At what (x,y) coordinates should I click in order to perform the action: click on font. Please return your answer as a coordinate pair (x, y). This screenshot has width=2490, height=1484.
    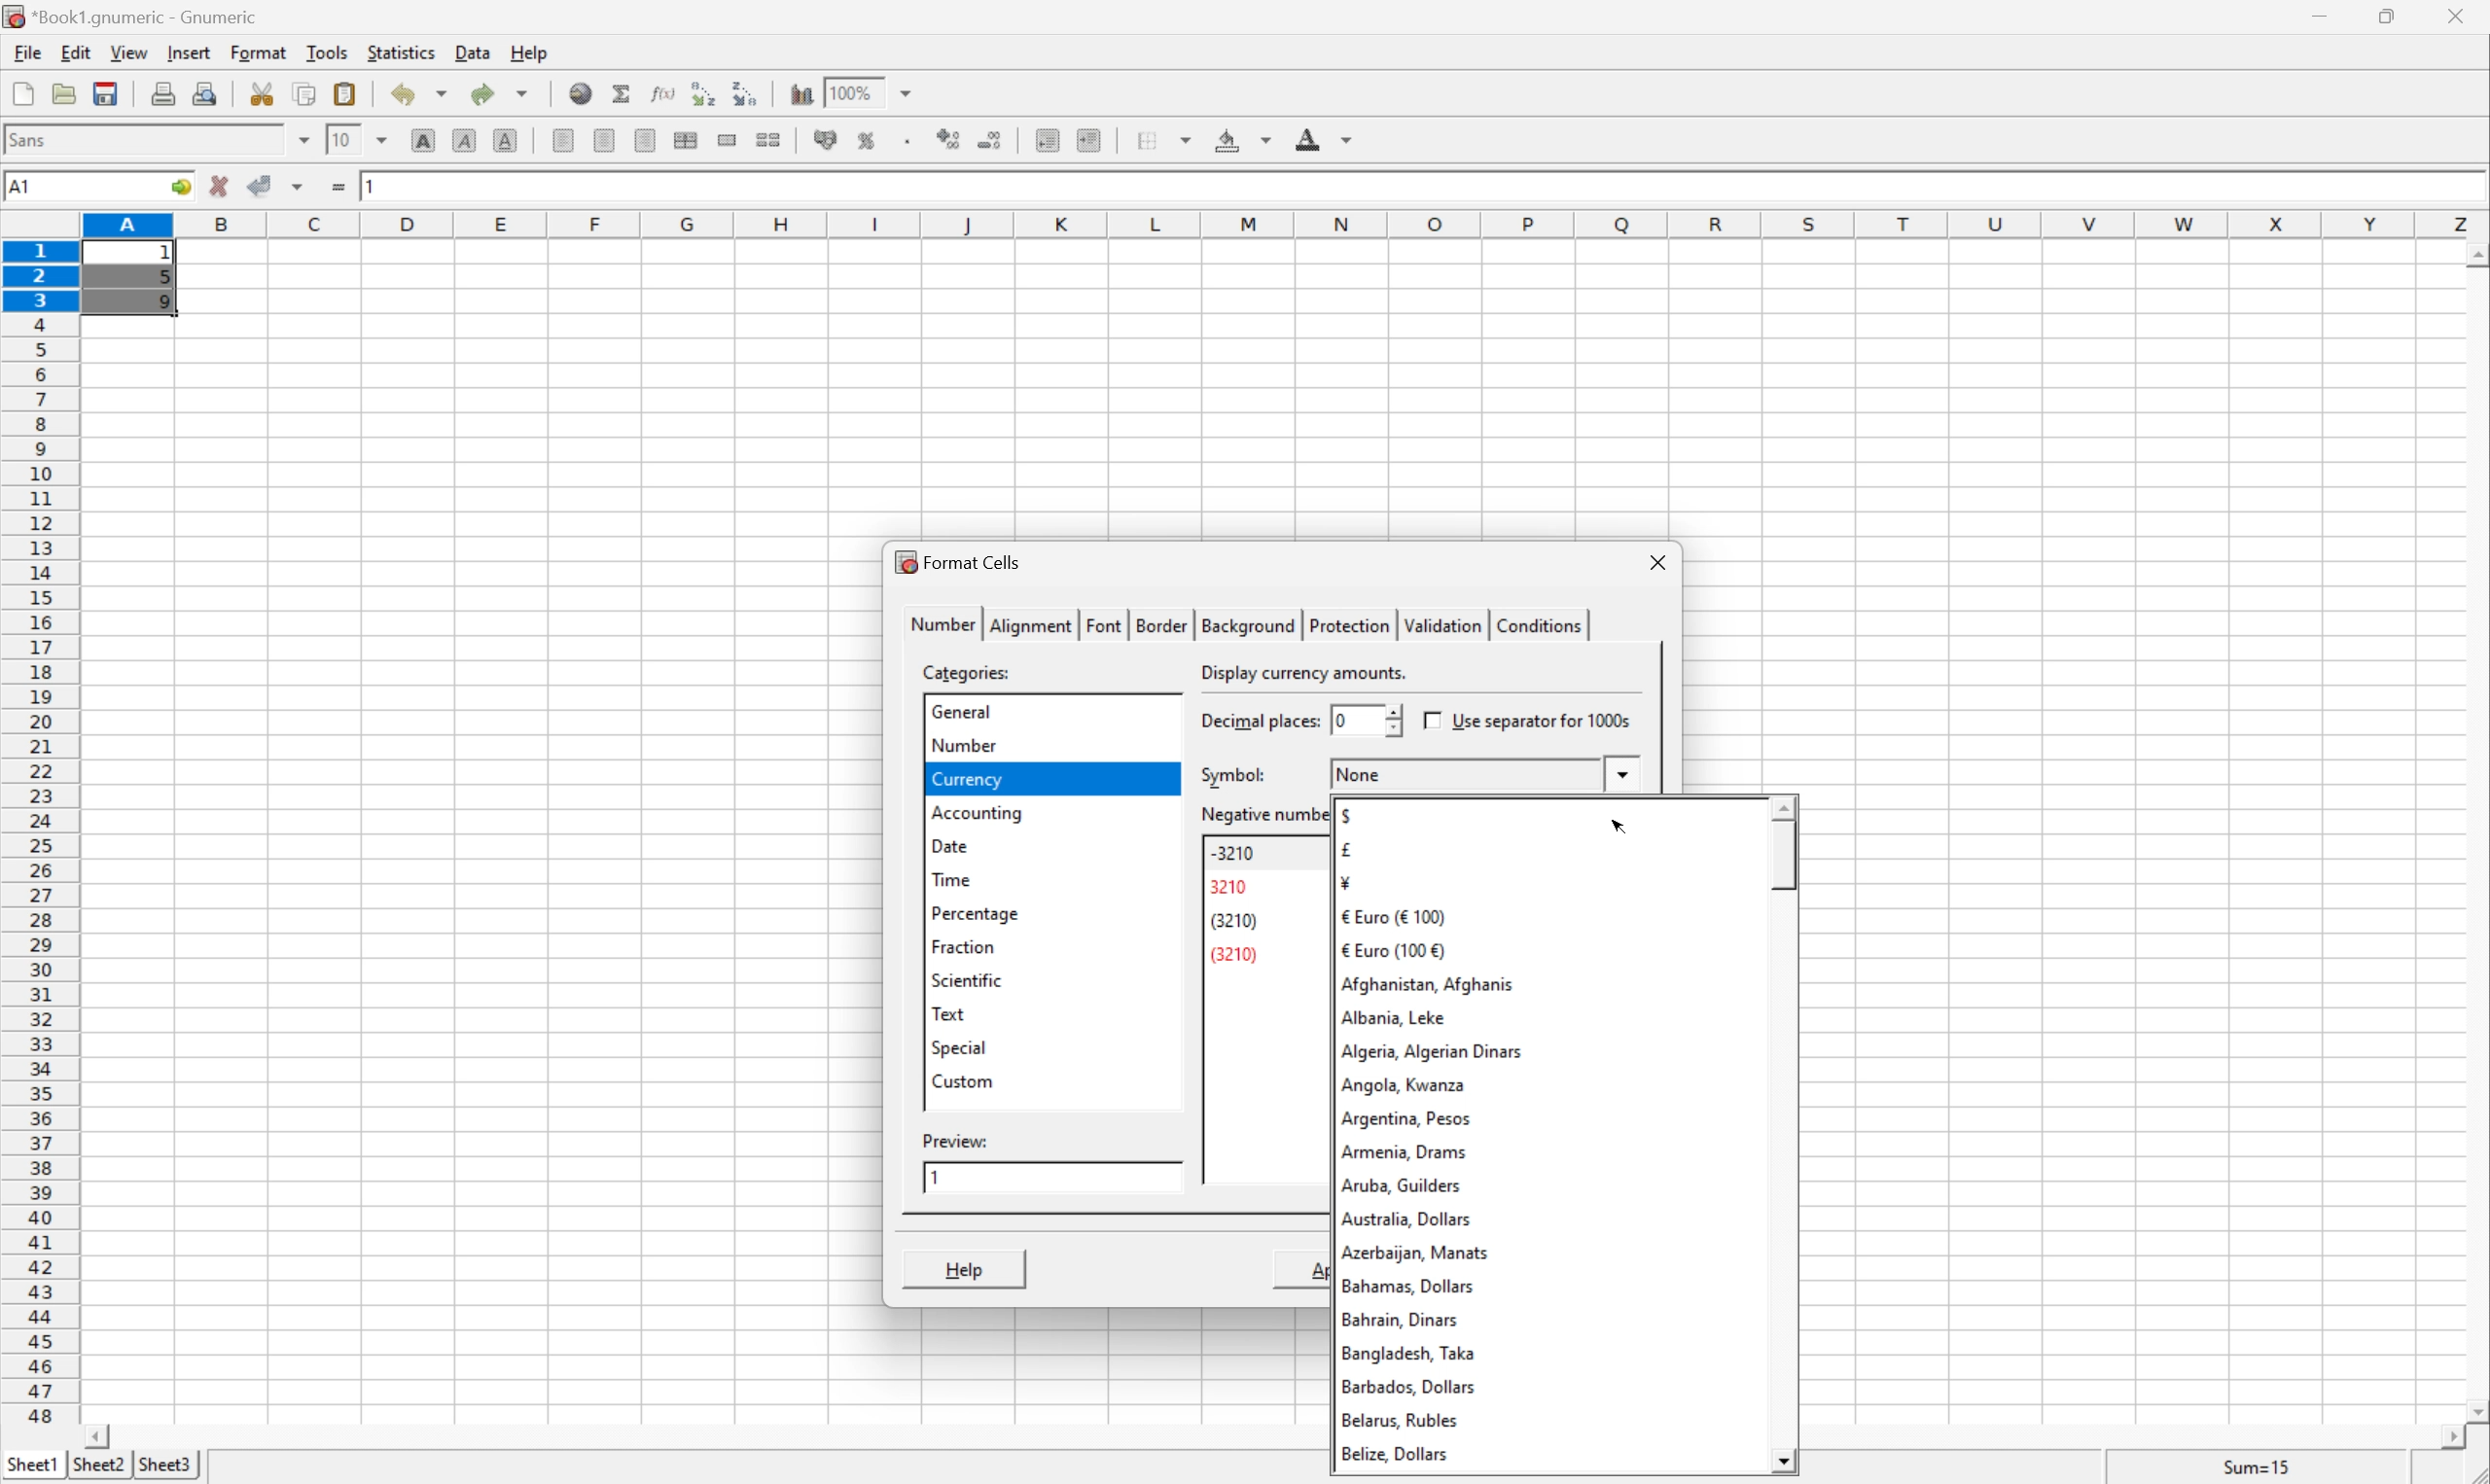
    Looking at the image, I should click on (39, 138).